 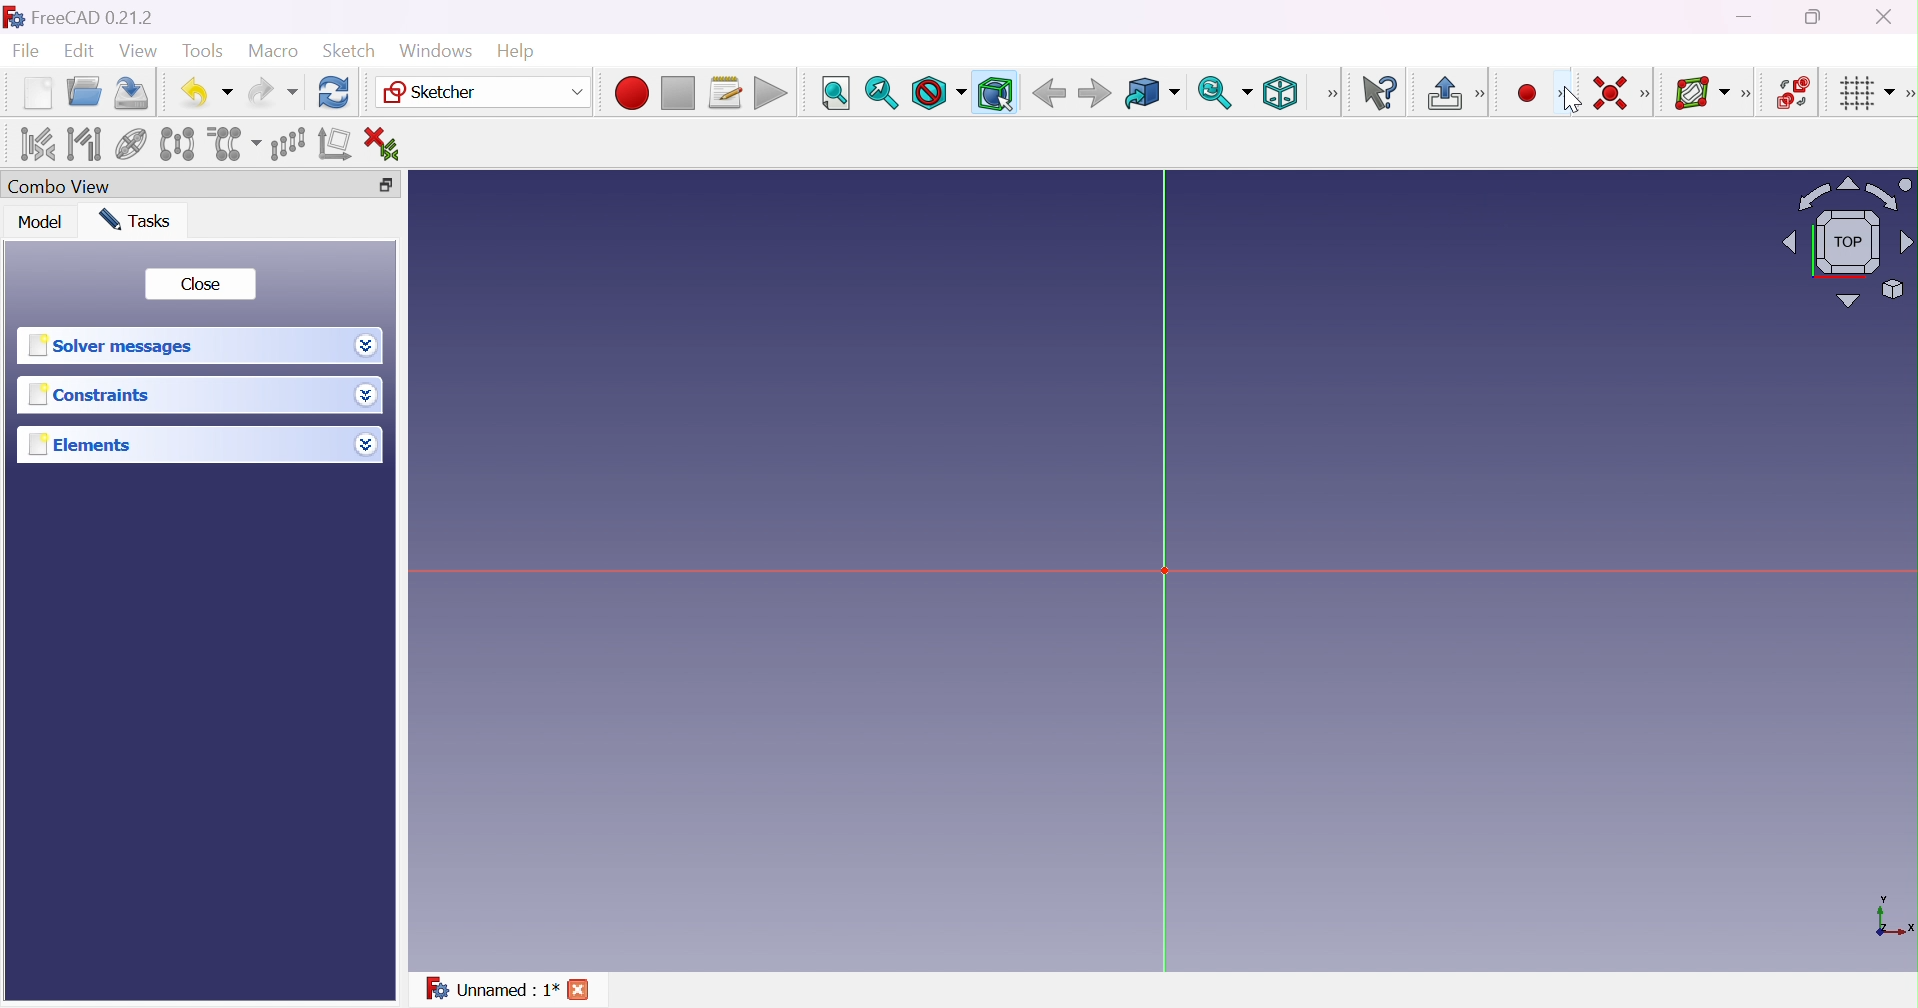 What do you see at coordinates (91, 445) in the screenshot?
I see `Elements` at bounding box center [91, 445].